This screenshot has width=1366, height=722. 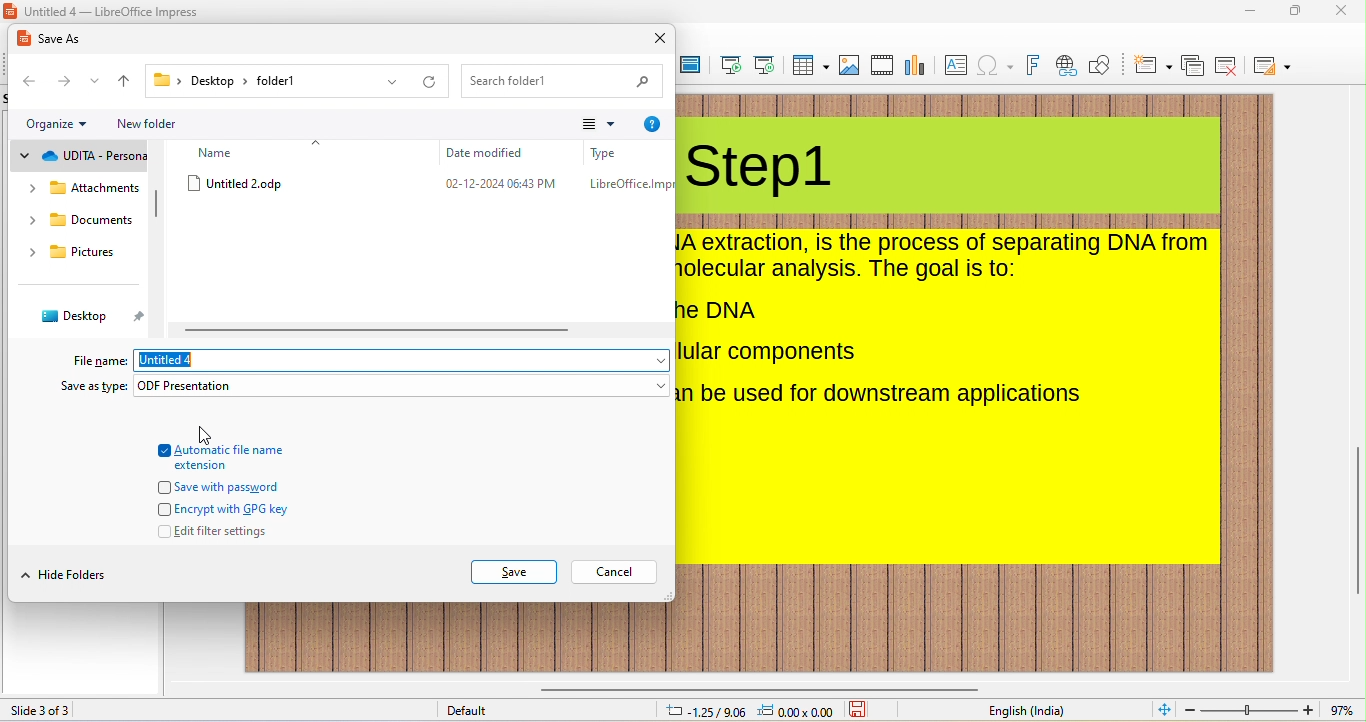 I want to click on file name, so click(x=184, y=362).